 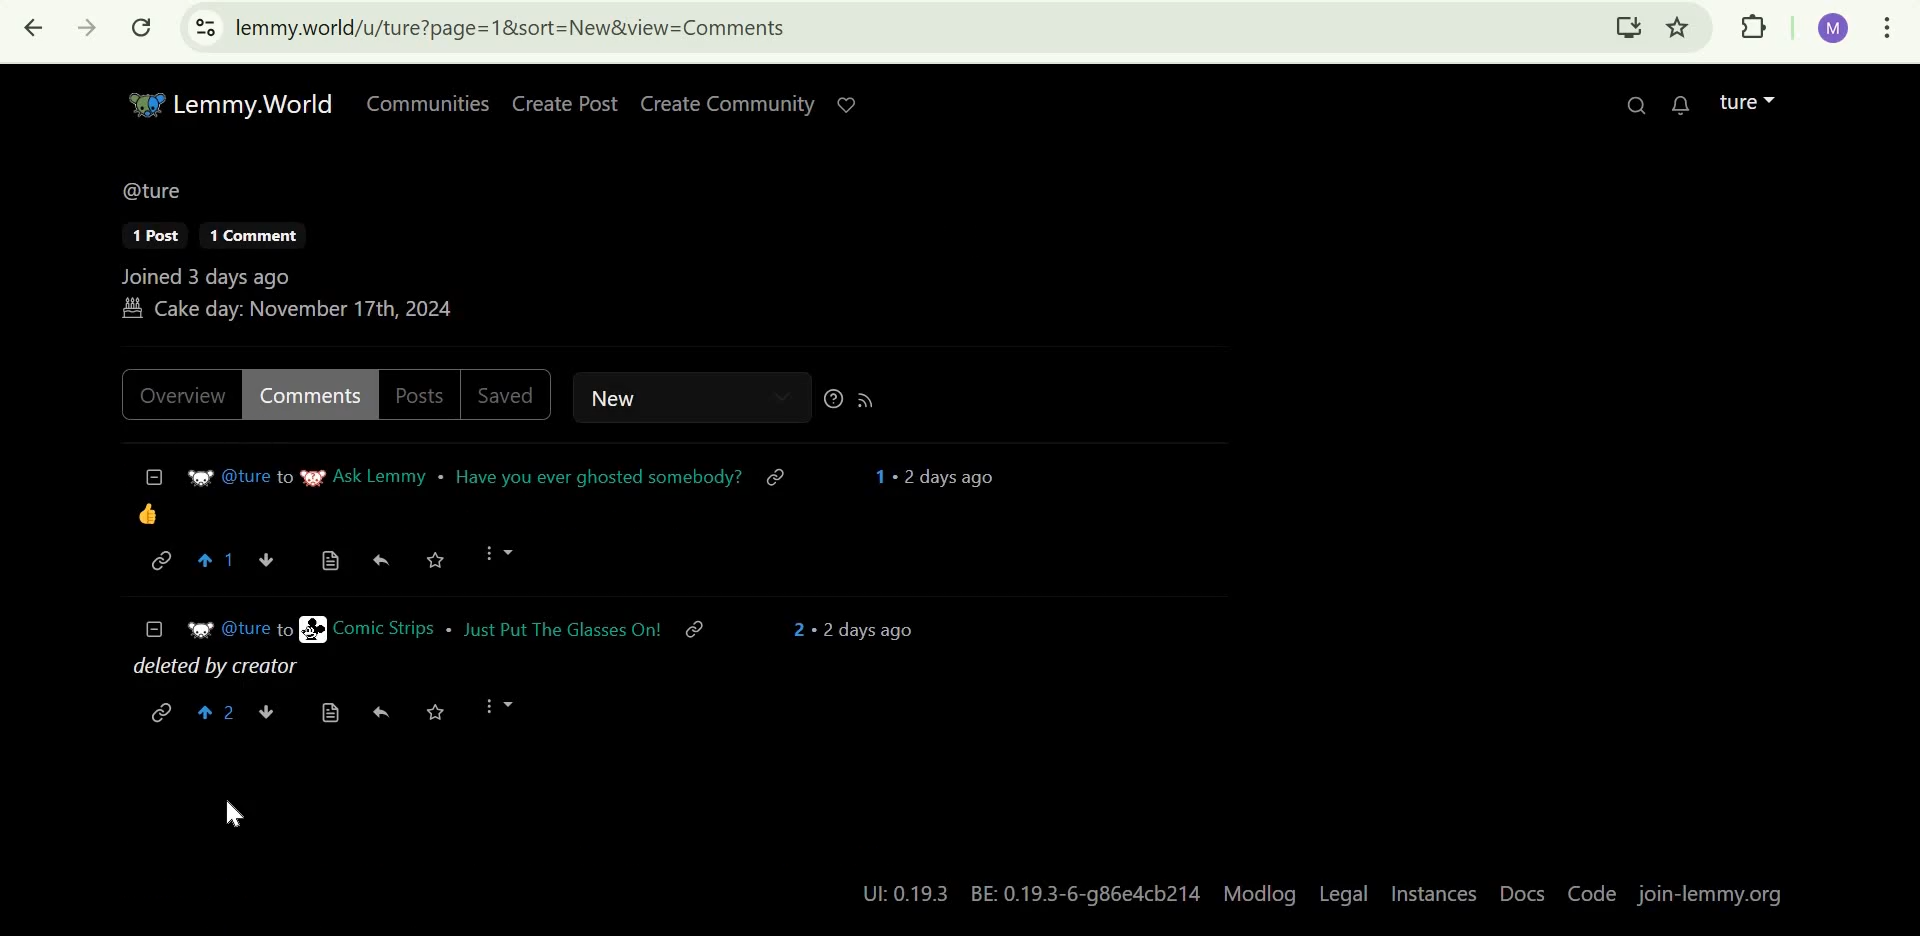 I want to click on 0 unread messages, so click(x=1670, y=103).